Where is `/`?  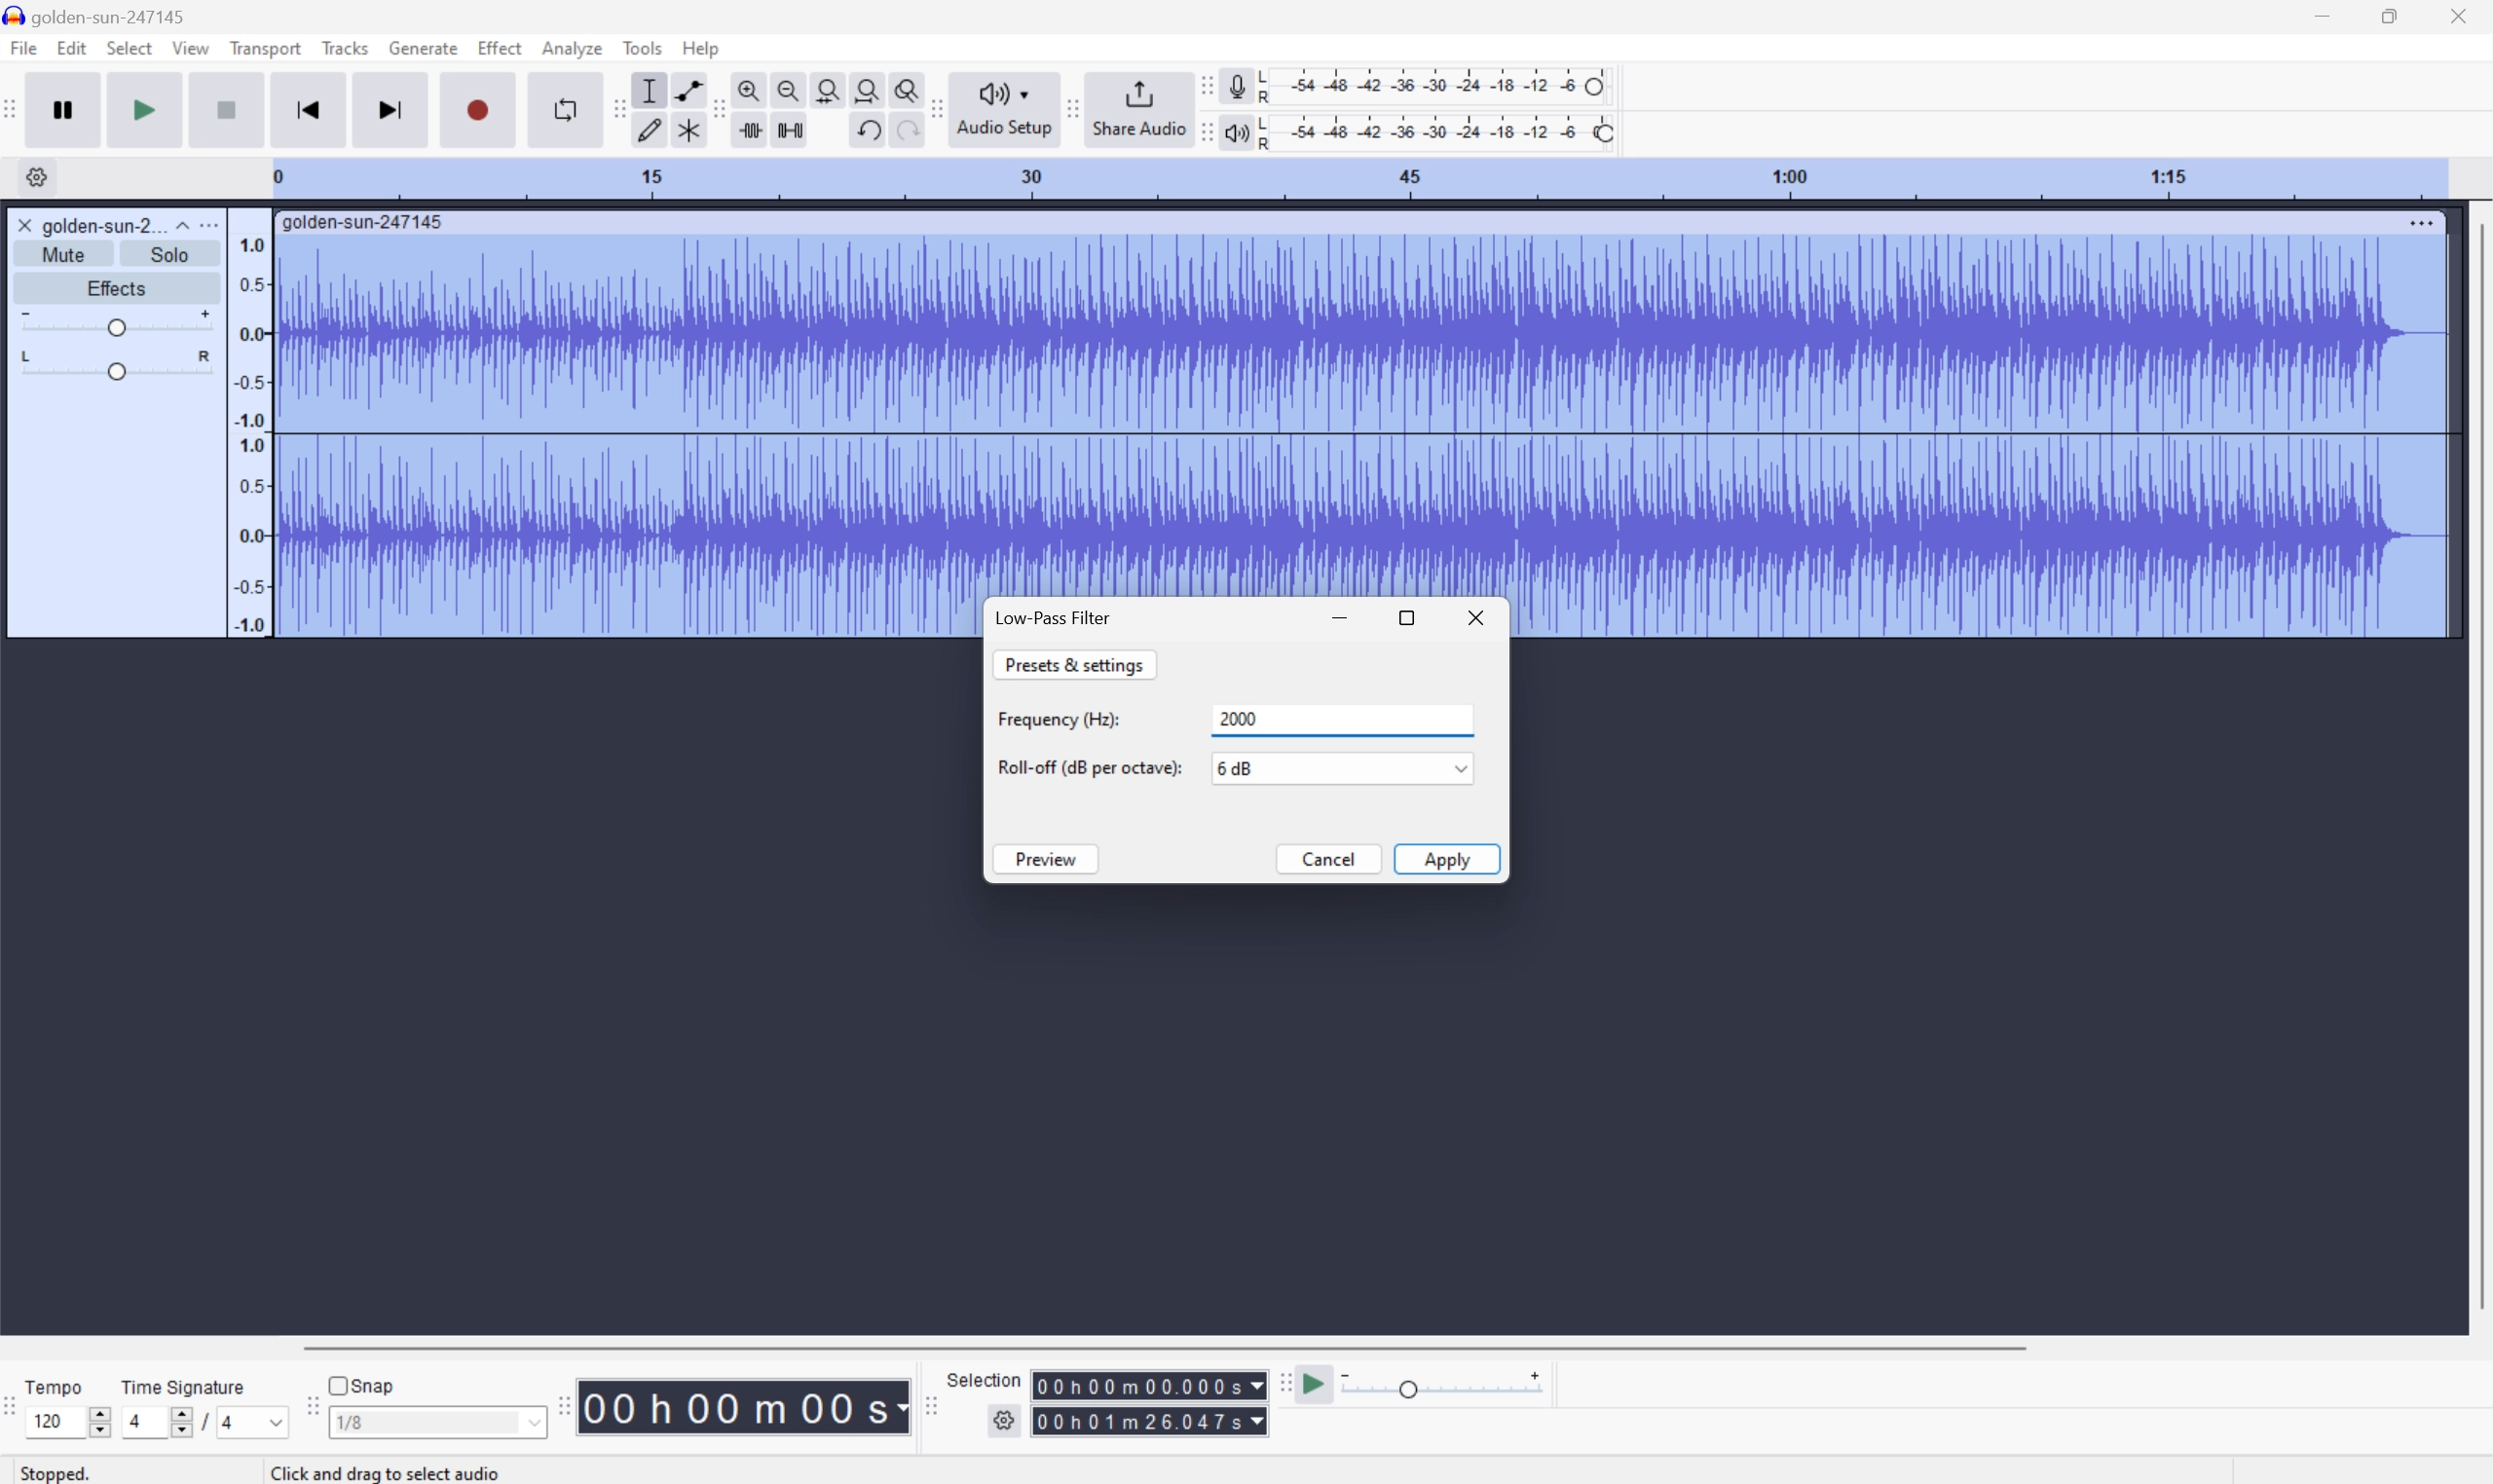
/ is located at coordinates (204, 1421).